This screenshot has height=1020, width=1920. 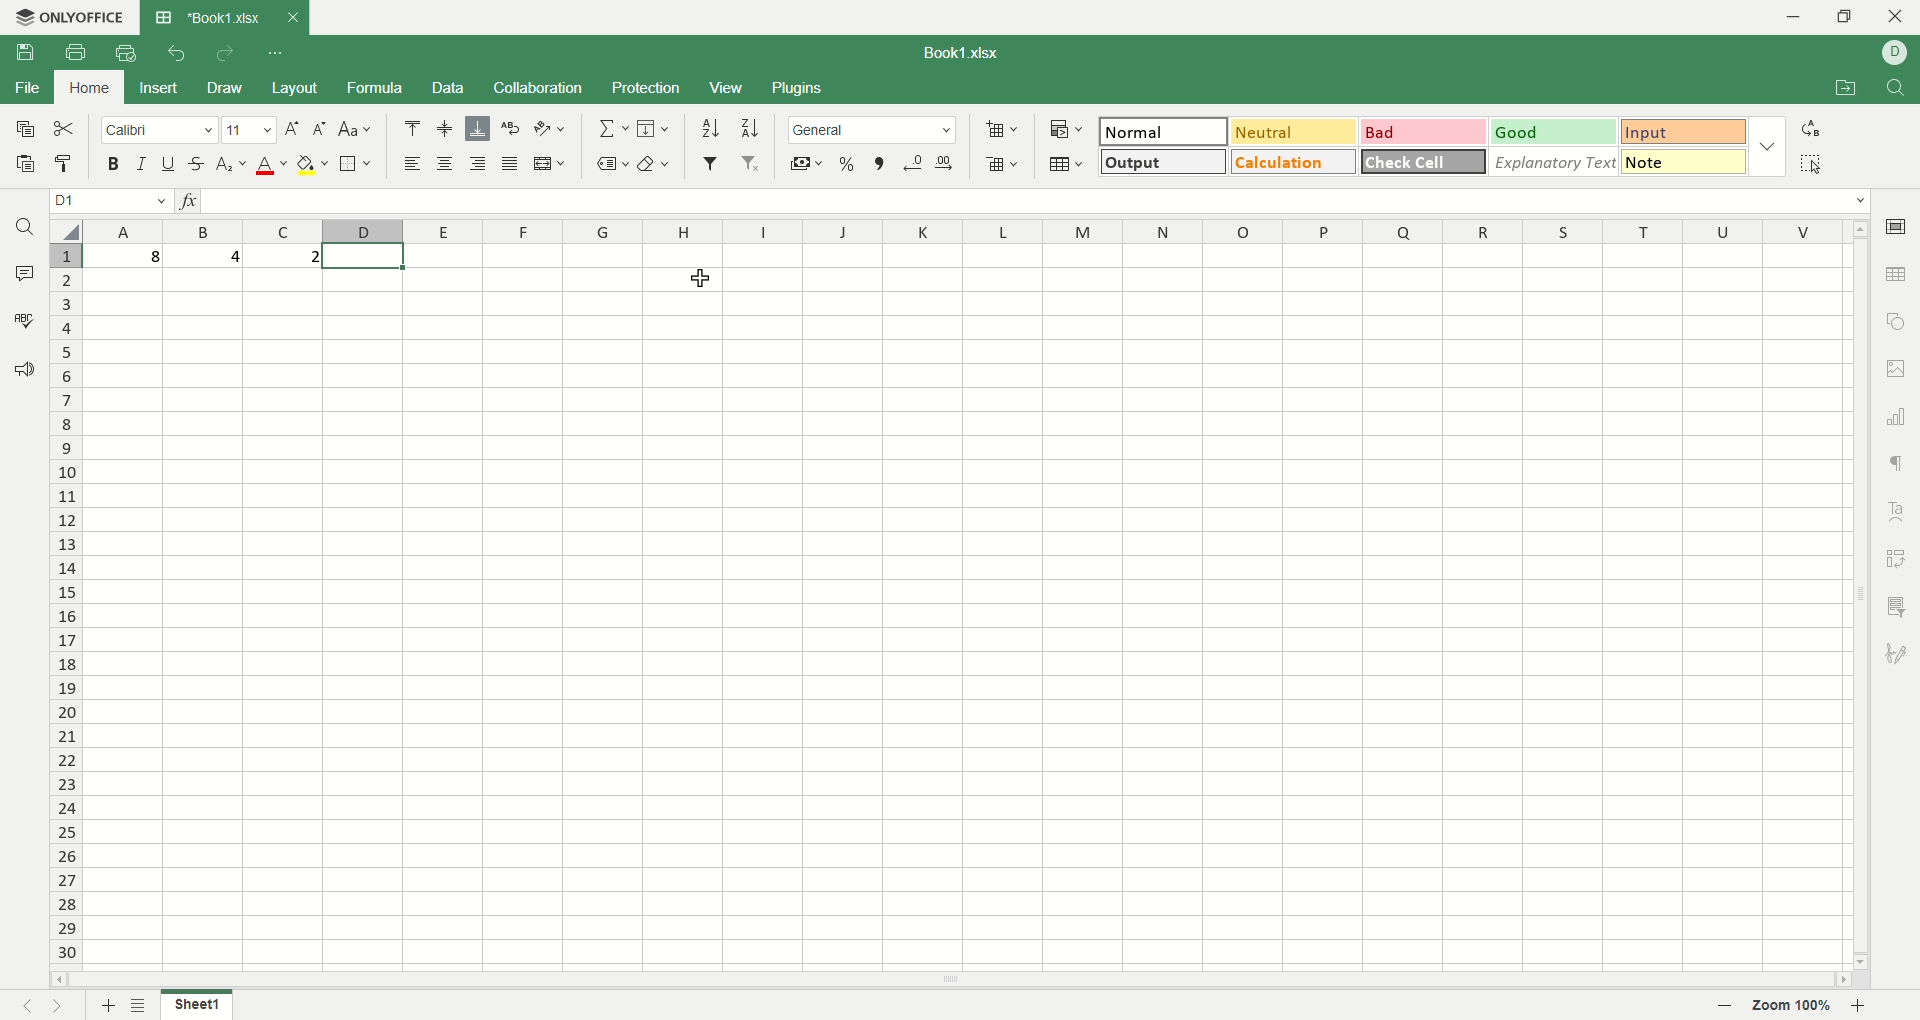 I want to click on minimize, so click(x=1791, y=19).